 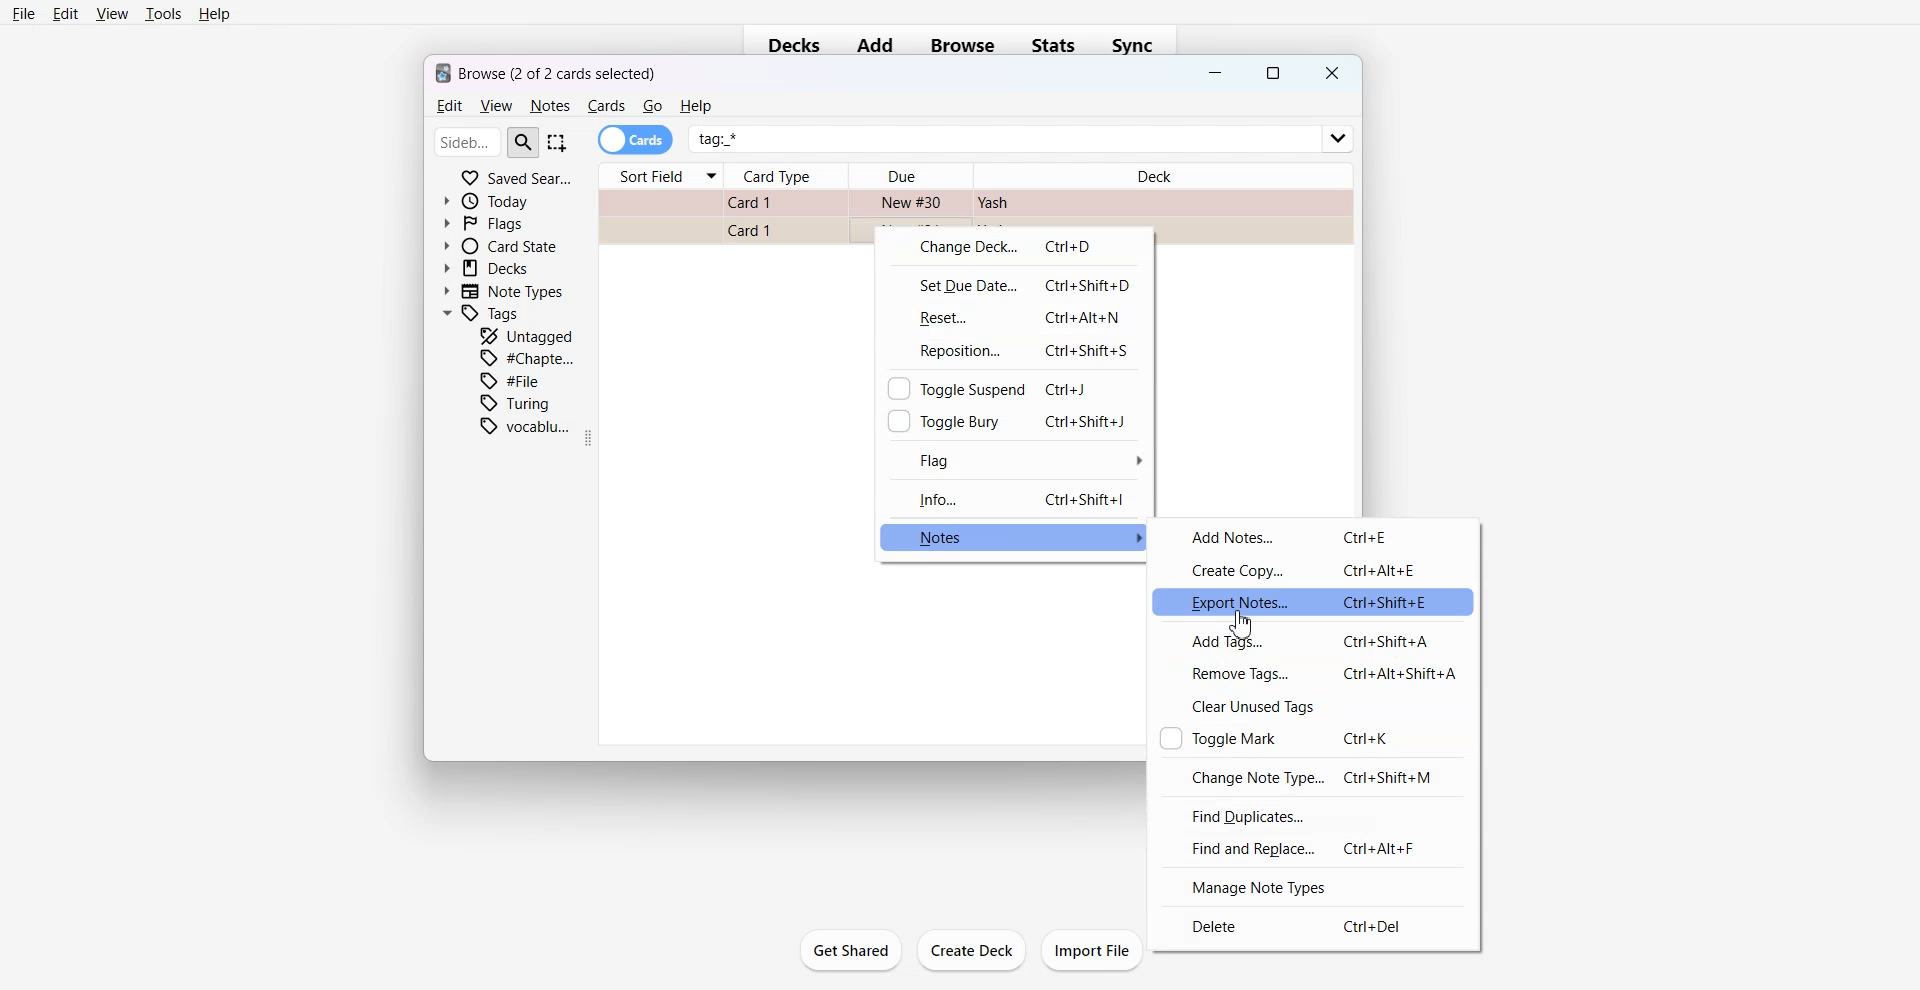 What do you see at coordinates (1250, 627) in the screenshot?
I see `cursor` at bounding box center [1250, 627].